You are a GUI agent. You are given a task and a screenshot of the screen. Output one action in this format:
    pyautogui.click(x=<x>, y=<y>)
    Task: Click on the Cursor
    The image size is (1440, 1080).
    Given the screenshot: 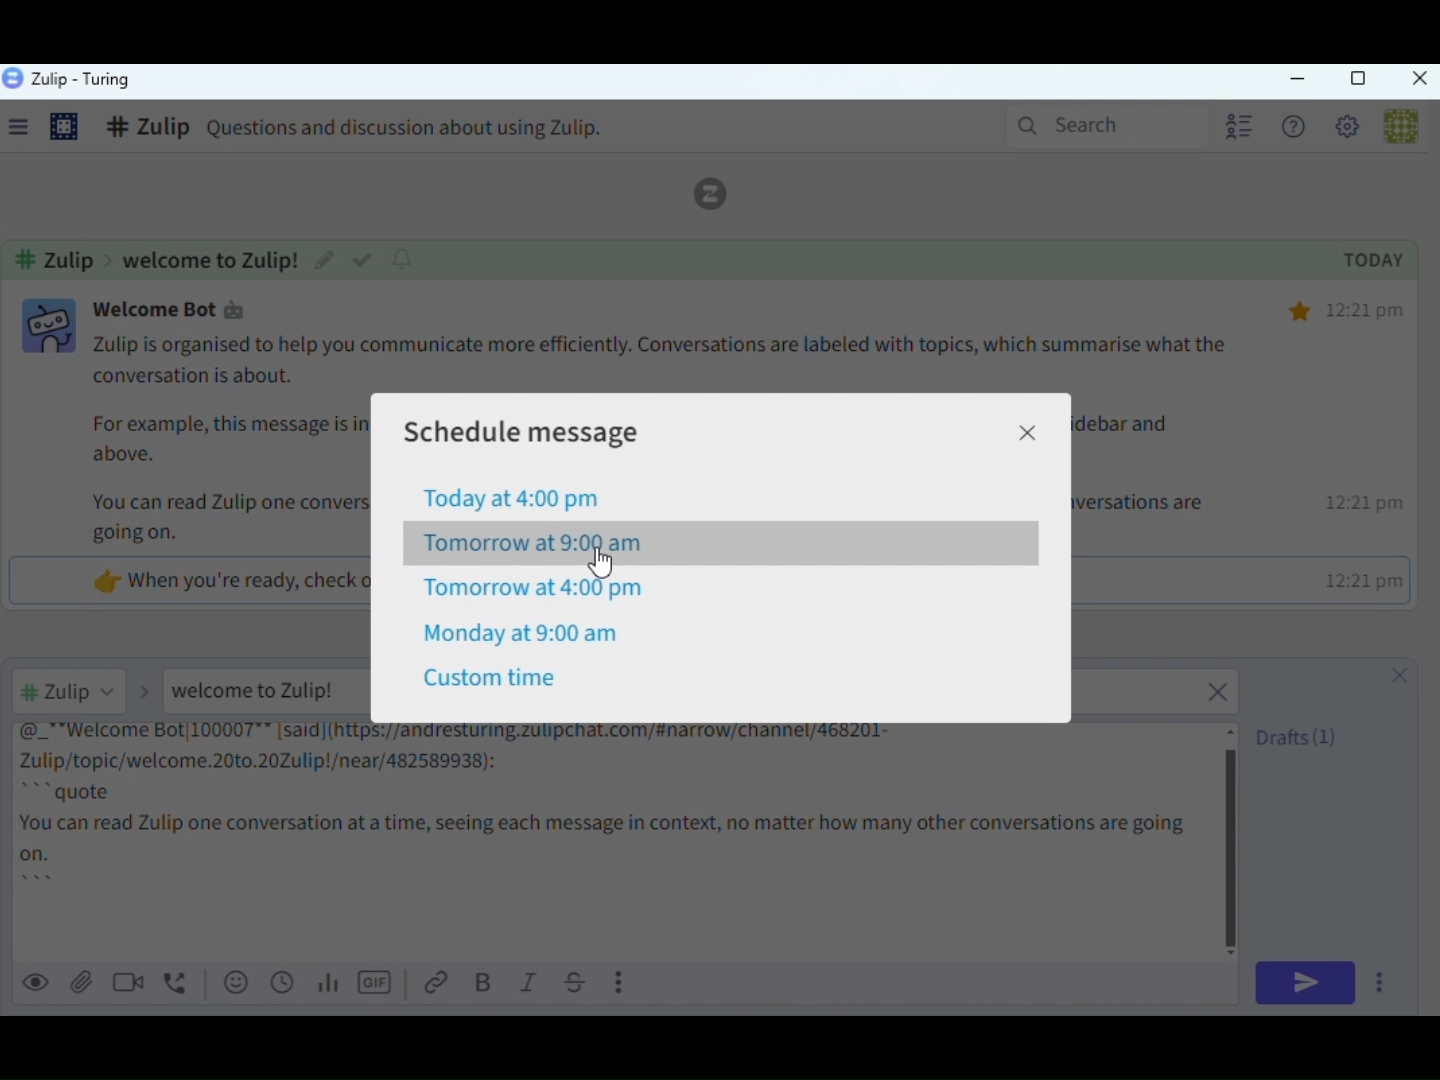 What is the action you would take?
    pyautogui.click(x=603, y=565)
    